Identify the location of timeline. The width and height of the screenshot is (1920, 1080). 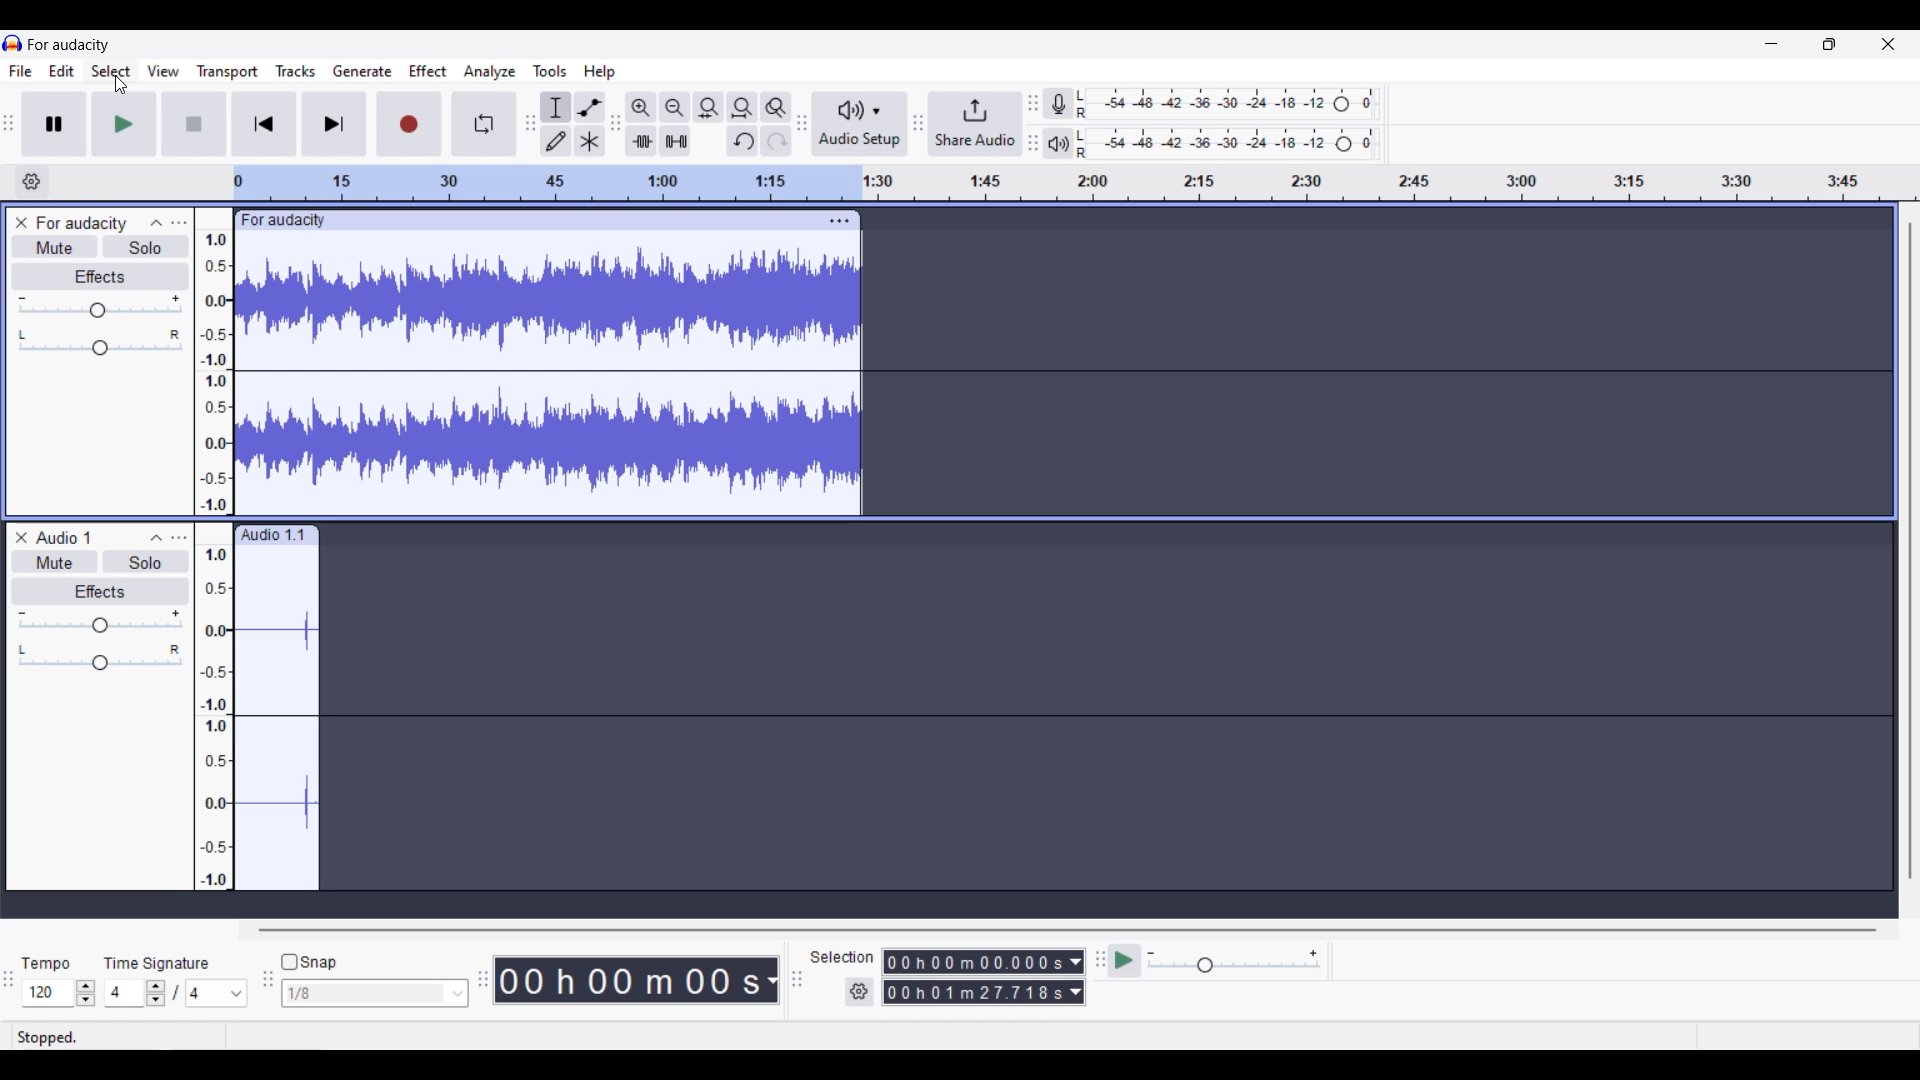
(1076, 183).